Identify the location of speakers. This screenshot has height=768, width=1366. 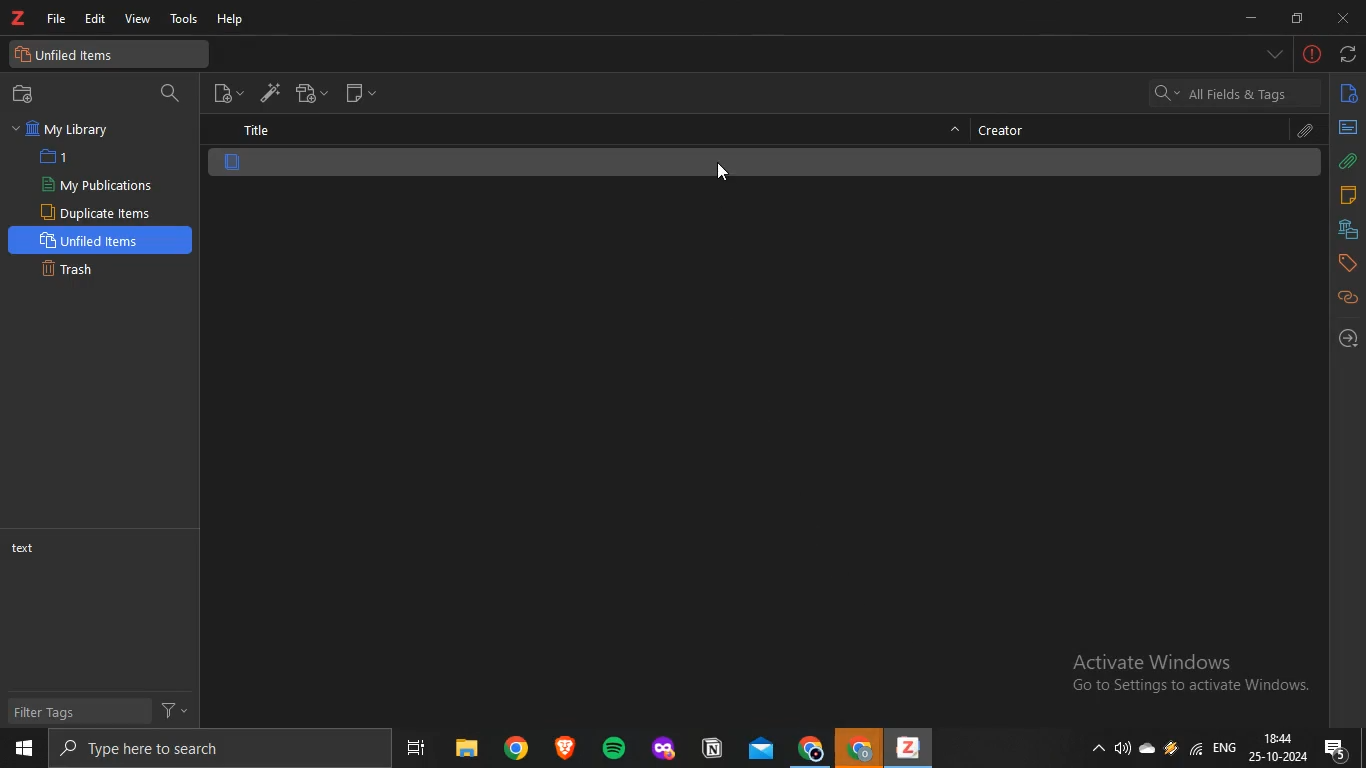
(1121, 749).